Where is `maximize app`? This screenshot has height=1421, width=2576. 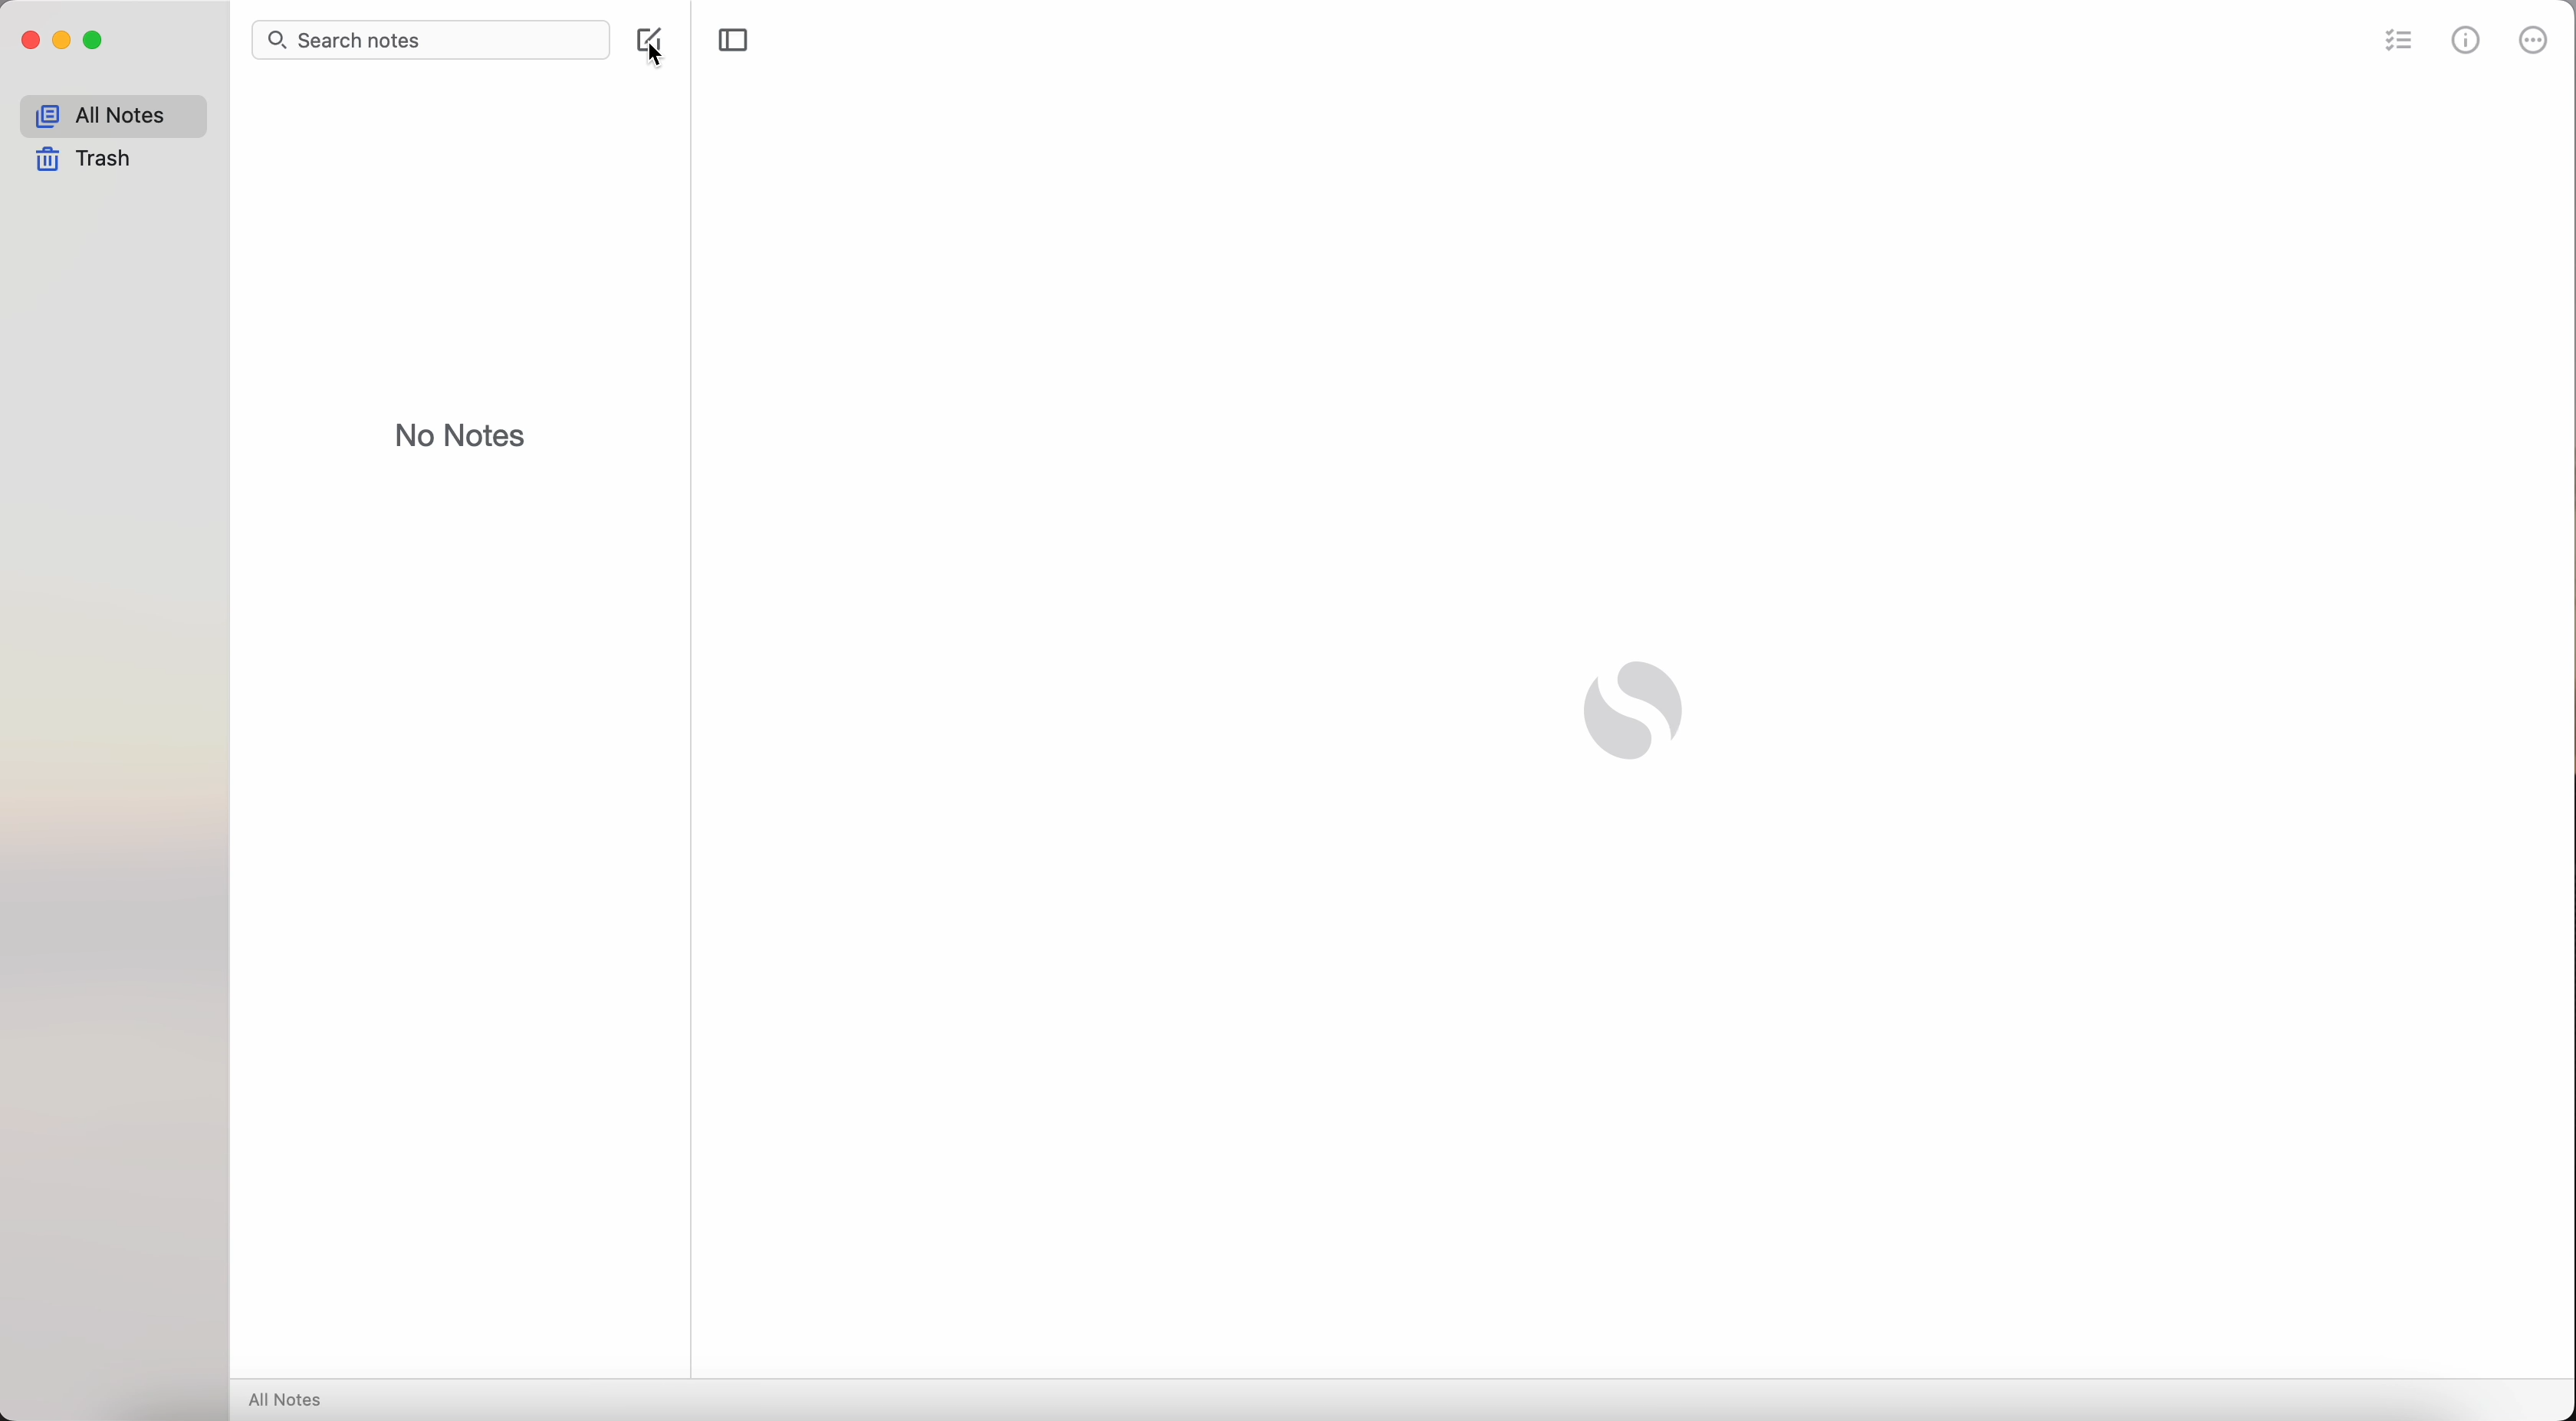 maximize app is located at coordinates (95, 40).